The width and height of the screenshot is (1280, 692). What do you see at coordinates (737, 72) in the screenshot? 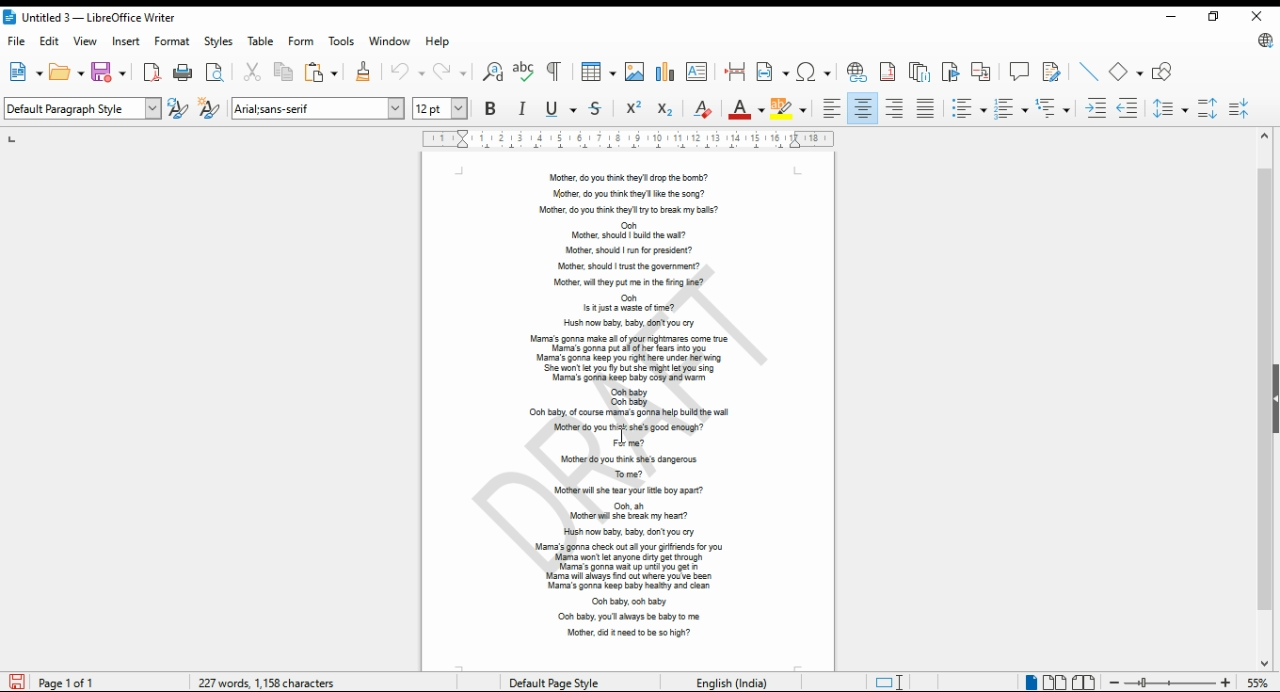
I see `insert page break` at bounding box center [737, 72].